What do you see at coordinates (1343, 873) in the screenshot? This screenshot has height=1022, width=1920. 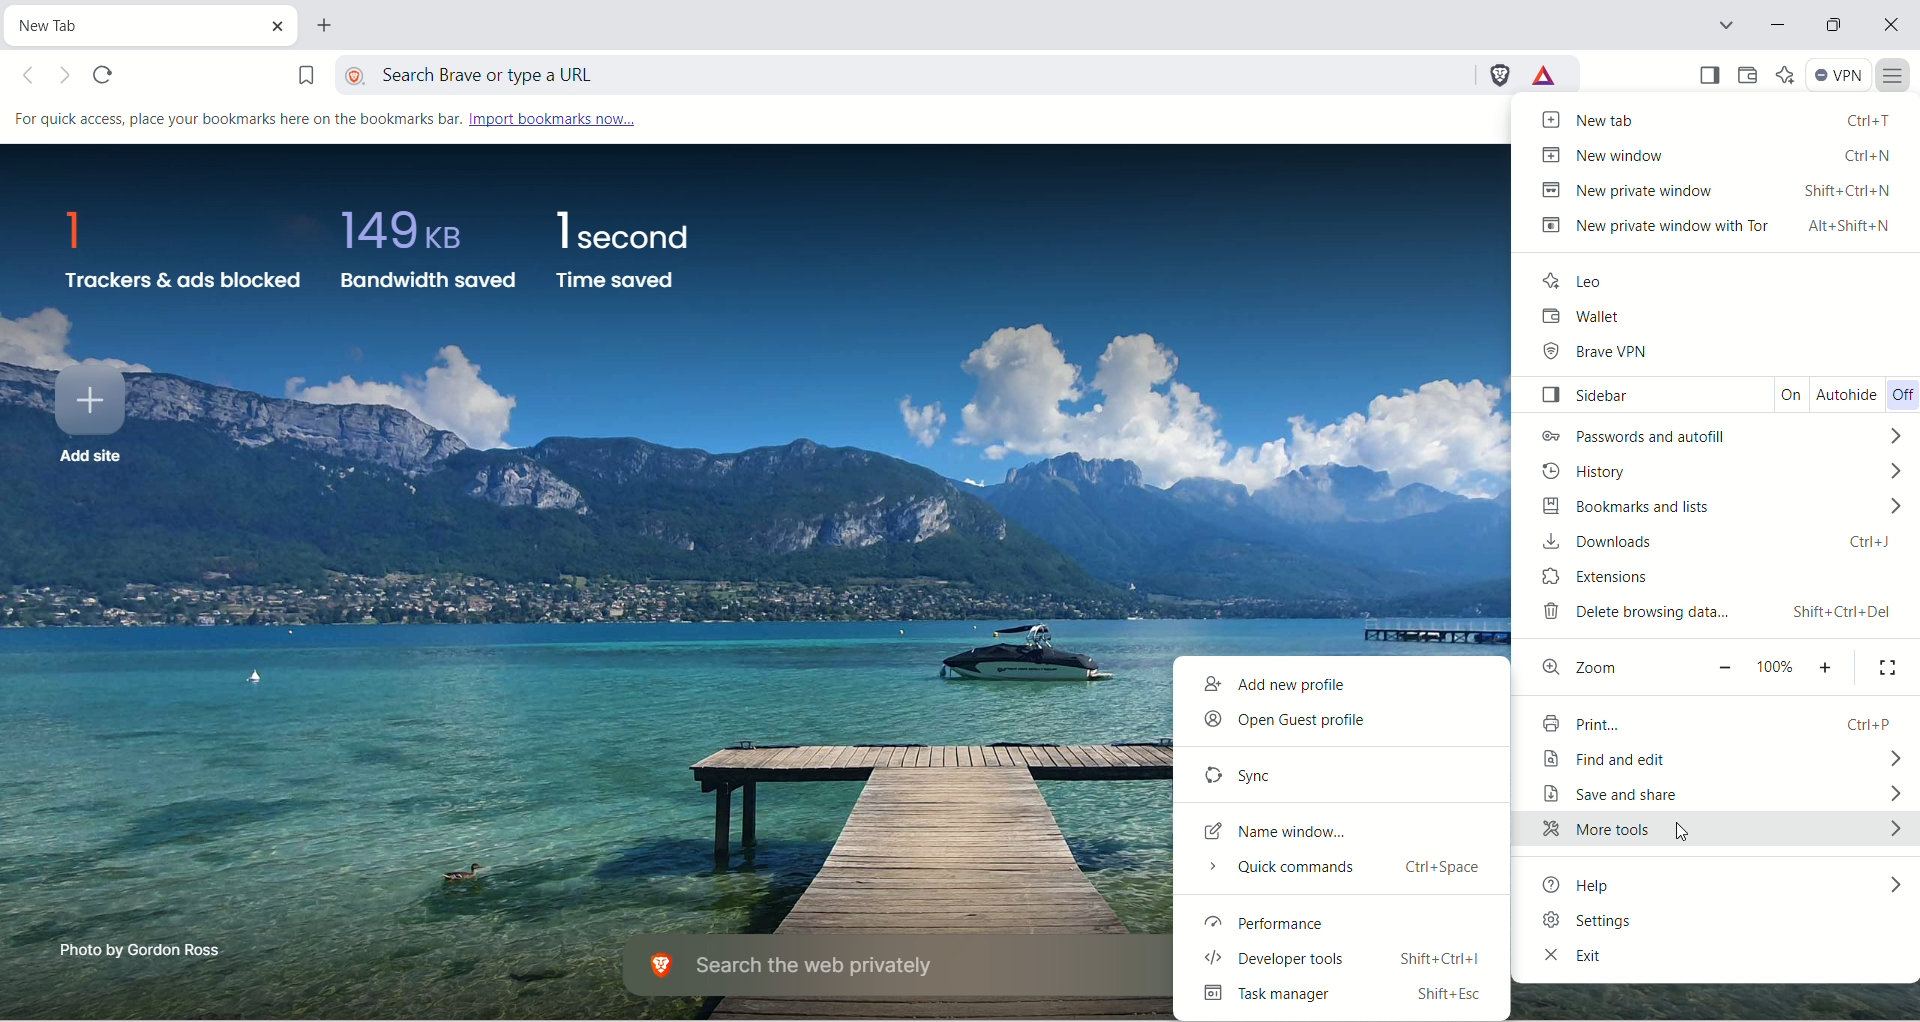 I see `quick commands` at bounding box center [1343, 873].